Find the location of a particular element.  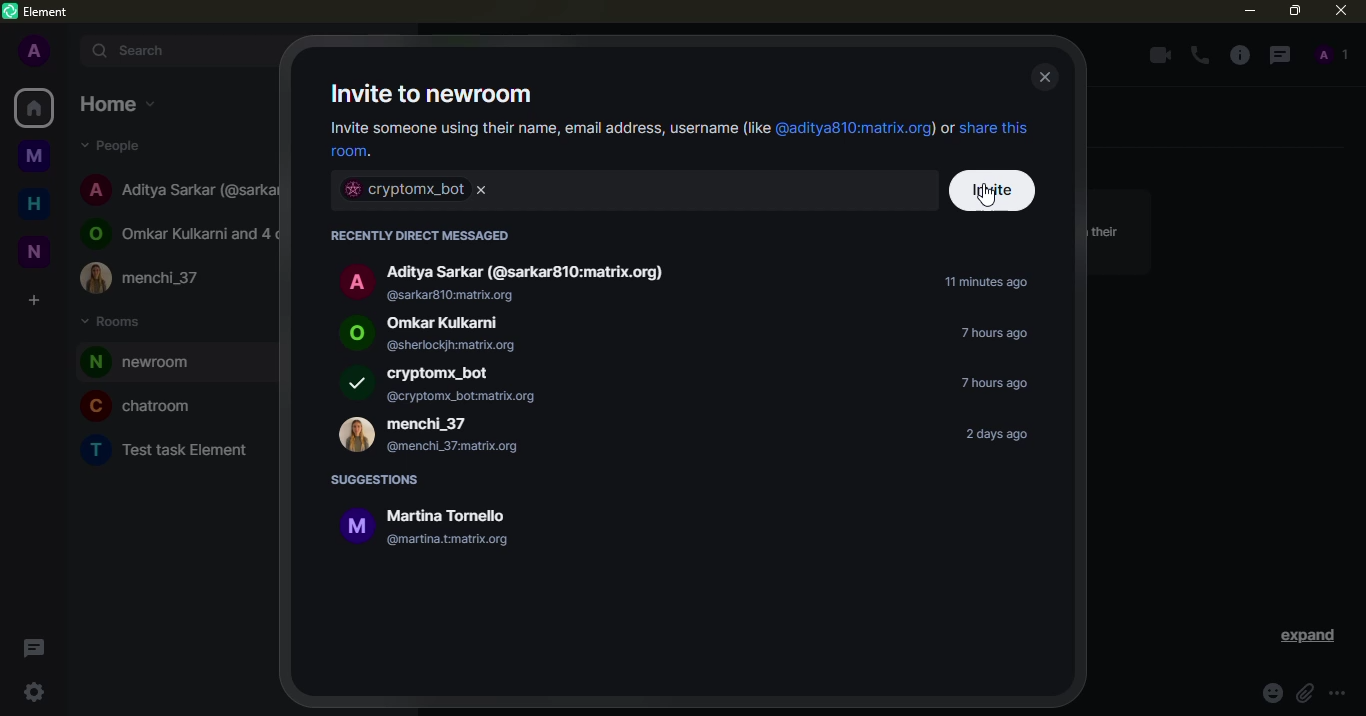

home is located at coordinates (34, 107).